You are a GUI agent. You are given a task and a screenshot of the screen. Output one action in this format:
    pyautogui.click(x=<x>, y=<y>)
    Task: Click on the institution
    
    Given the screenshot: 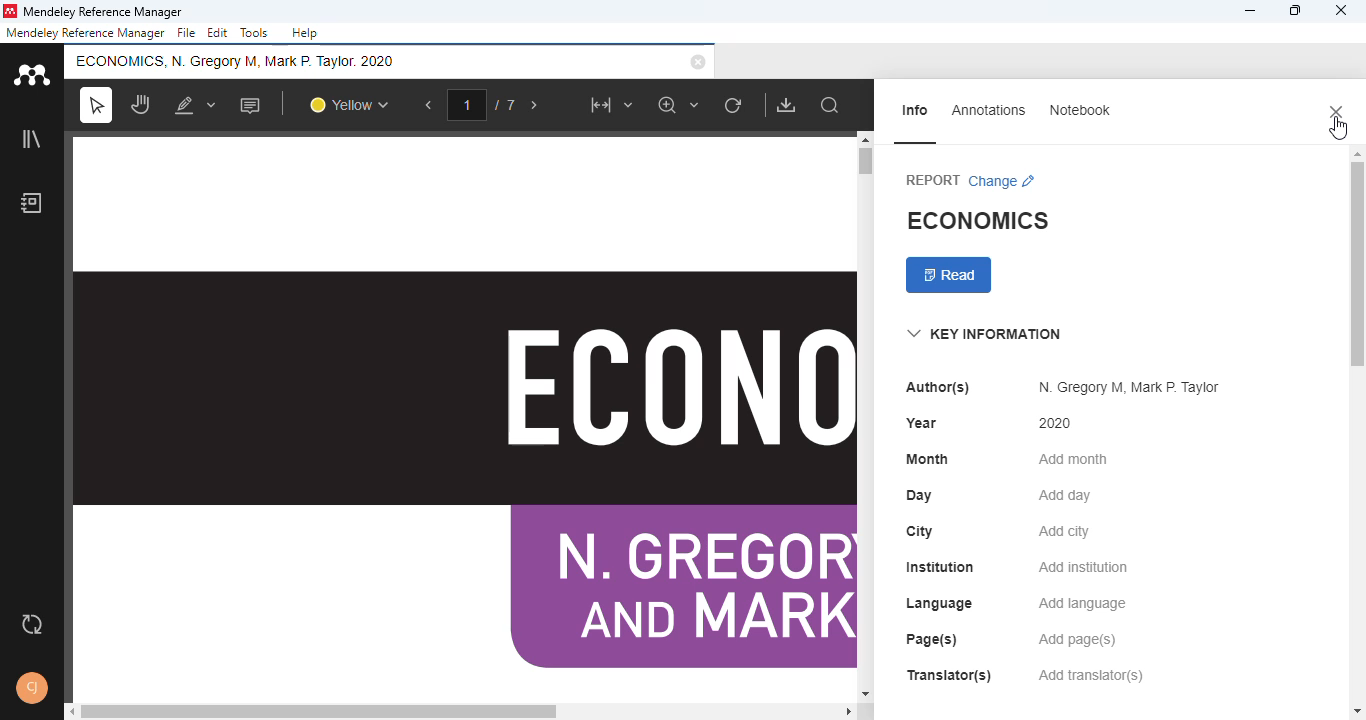 What is the action you would take?
    pyautogui.click(x=939, y=567)
    